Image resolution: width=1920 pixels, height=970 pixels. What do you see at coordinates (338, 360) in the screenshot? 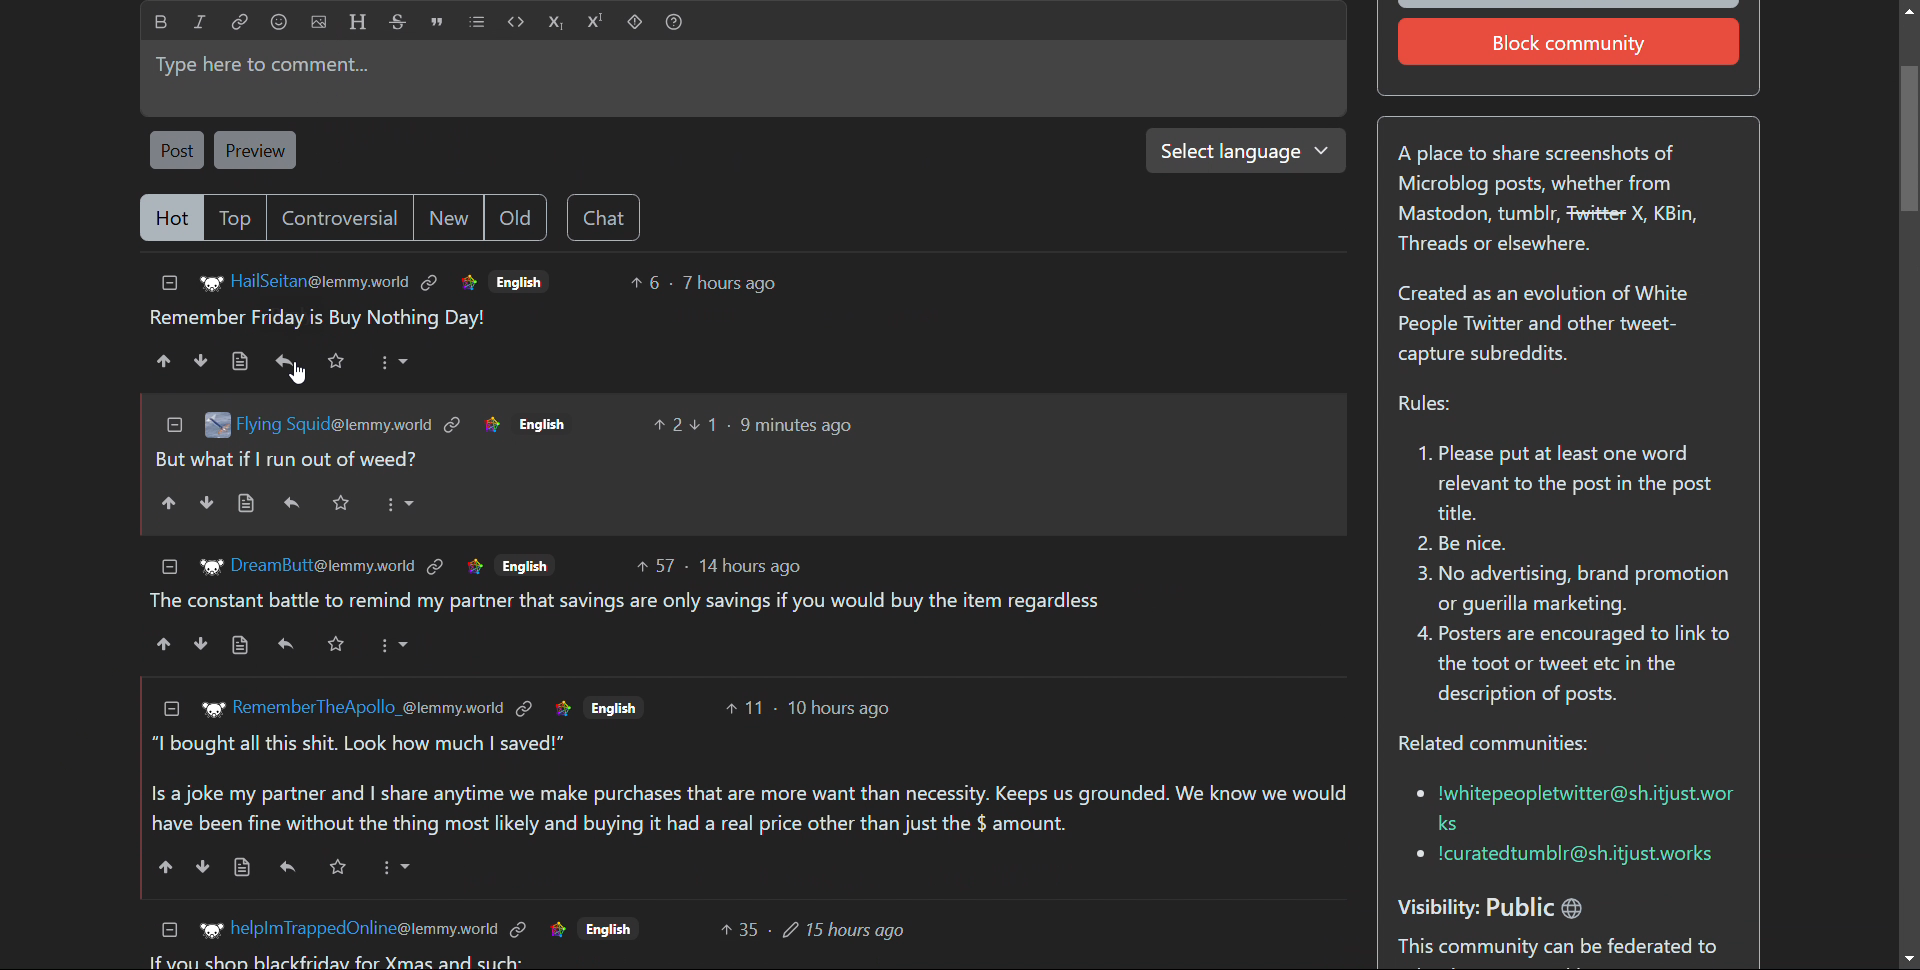
I see `Favorite` at bounding box center [338, 360].